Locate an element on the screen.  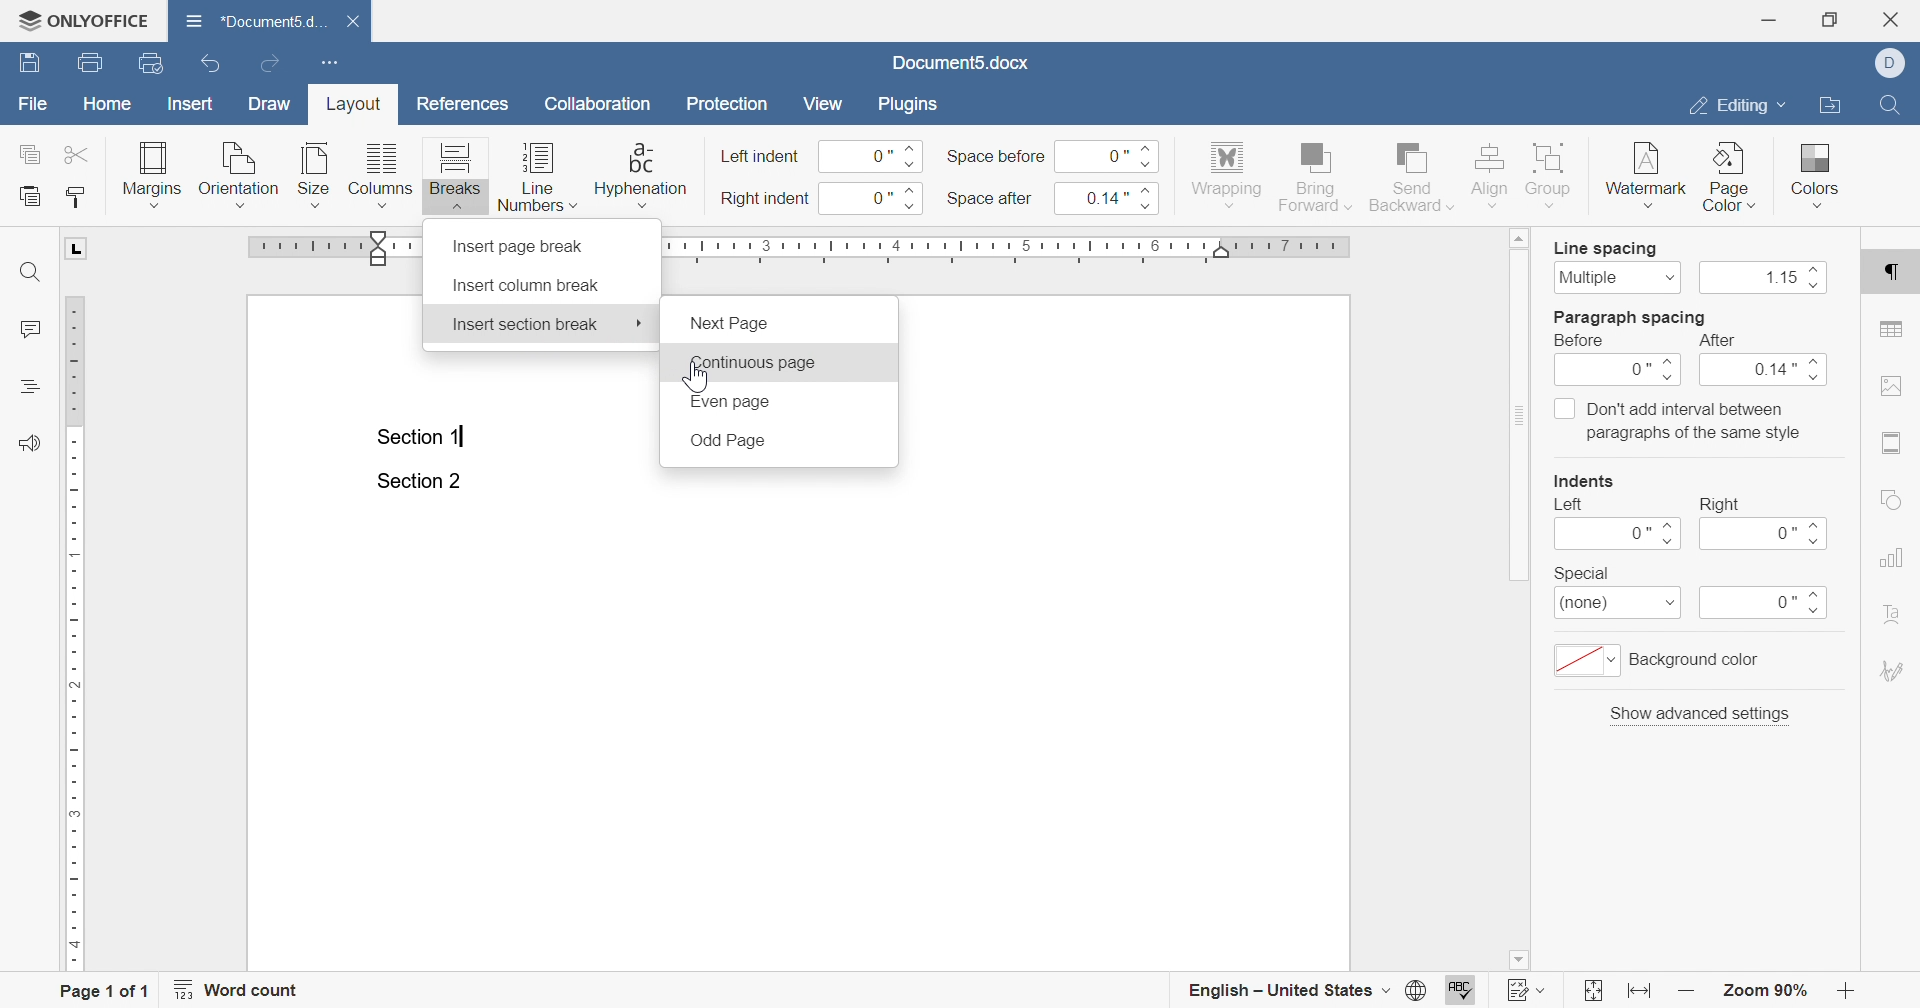
file is located at coordinates (34, 102).